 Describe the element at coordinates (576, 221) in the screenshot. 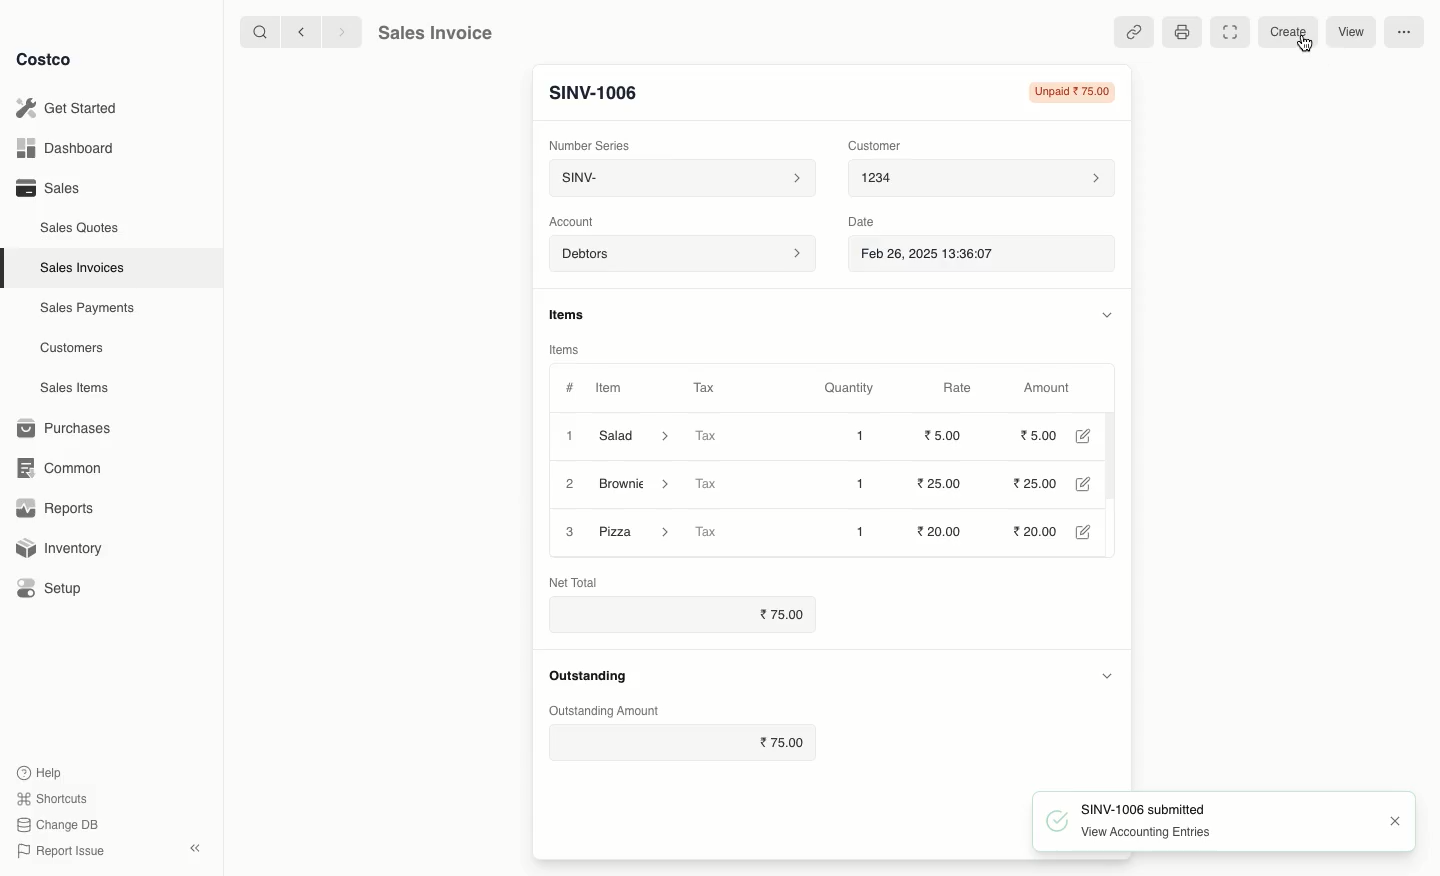

I see `‘Account` at that location.